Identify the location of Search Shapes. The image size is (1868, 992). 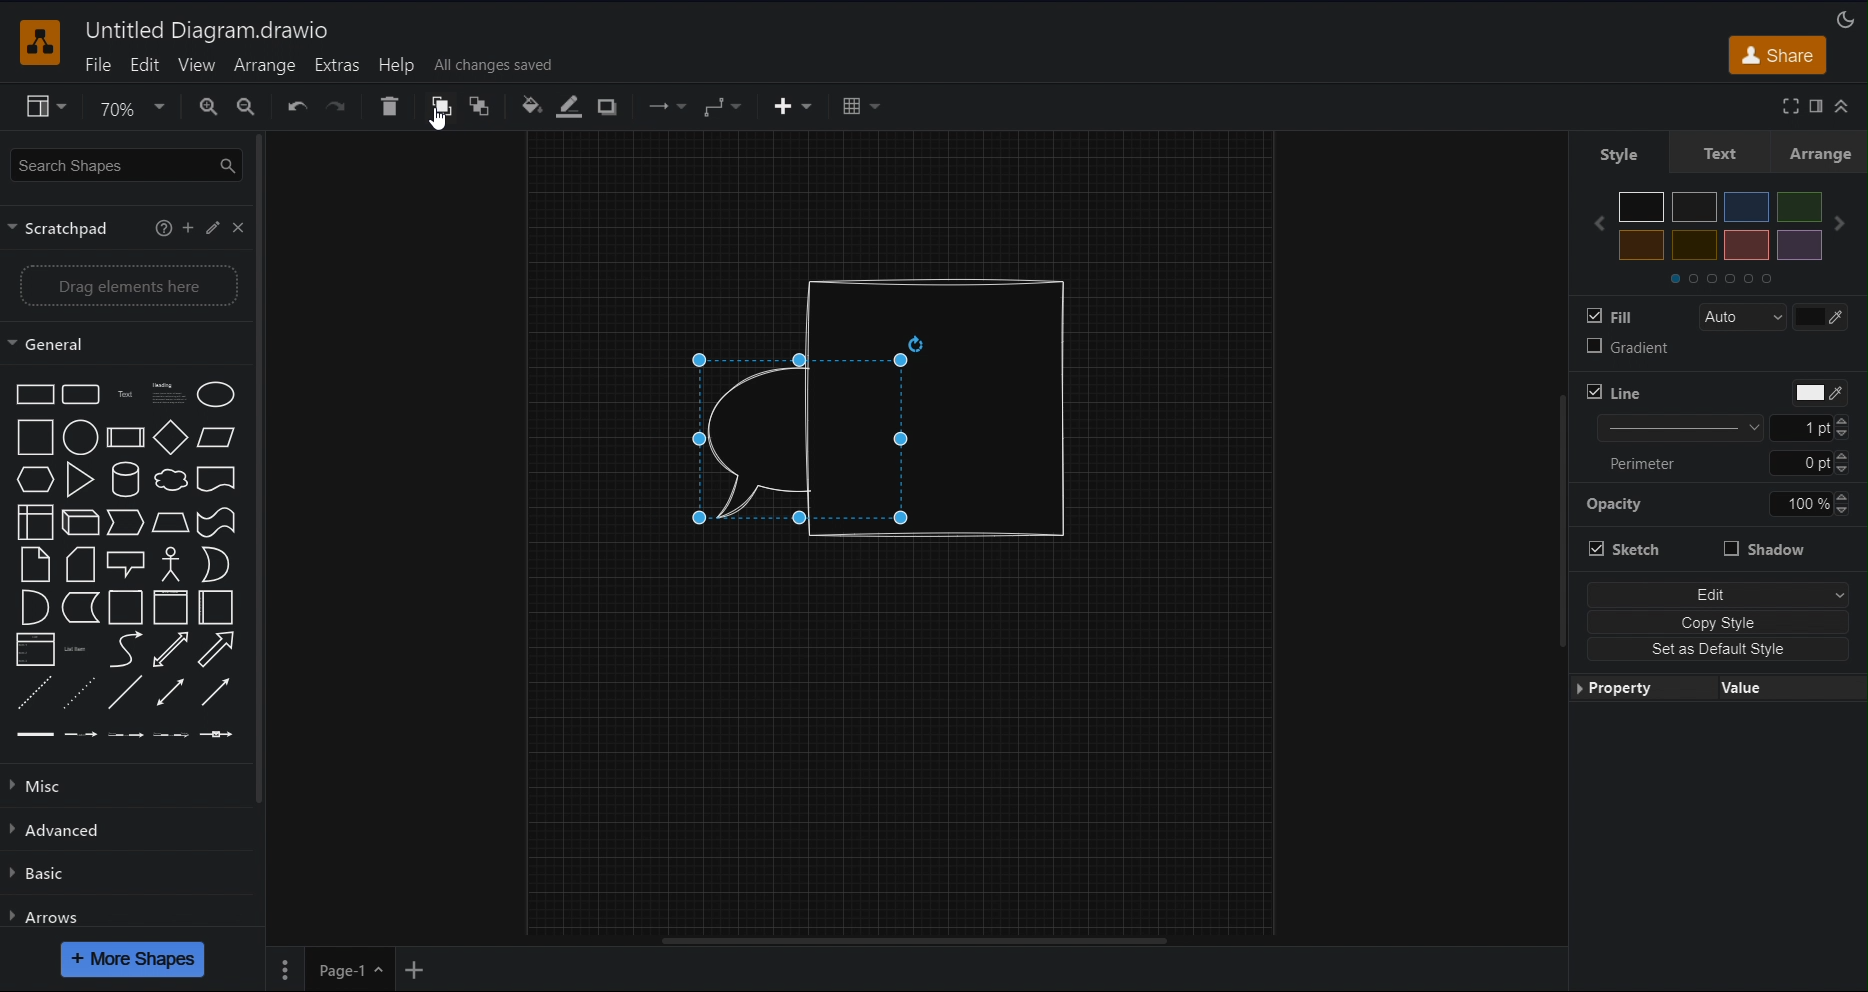
(126, 165).